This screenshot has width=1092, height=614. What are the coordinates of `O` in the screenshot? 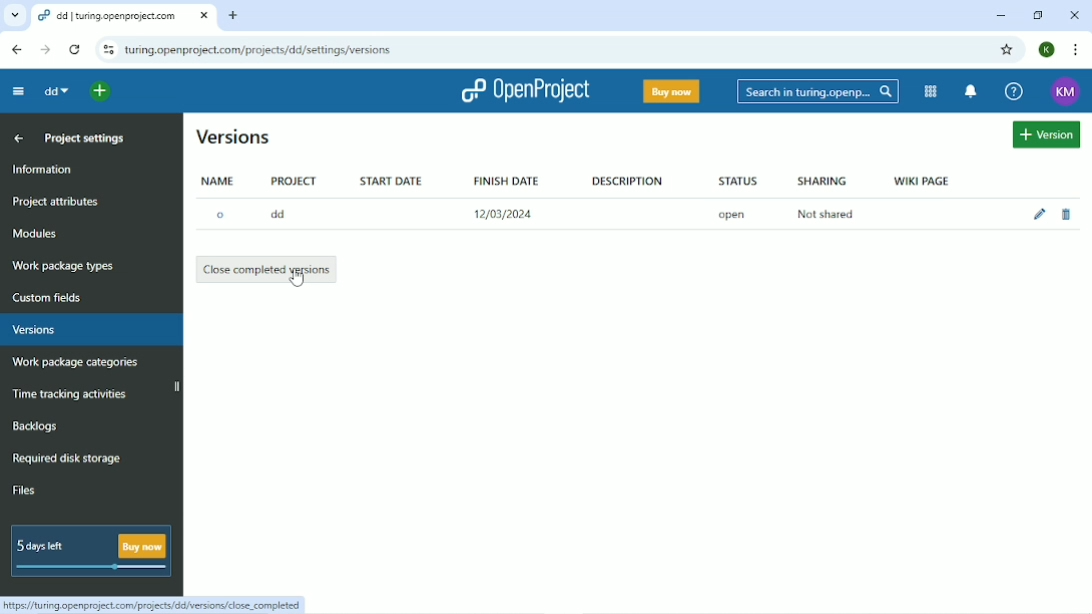 It's located at (226, 214).